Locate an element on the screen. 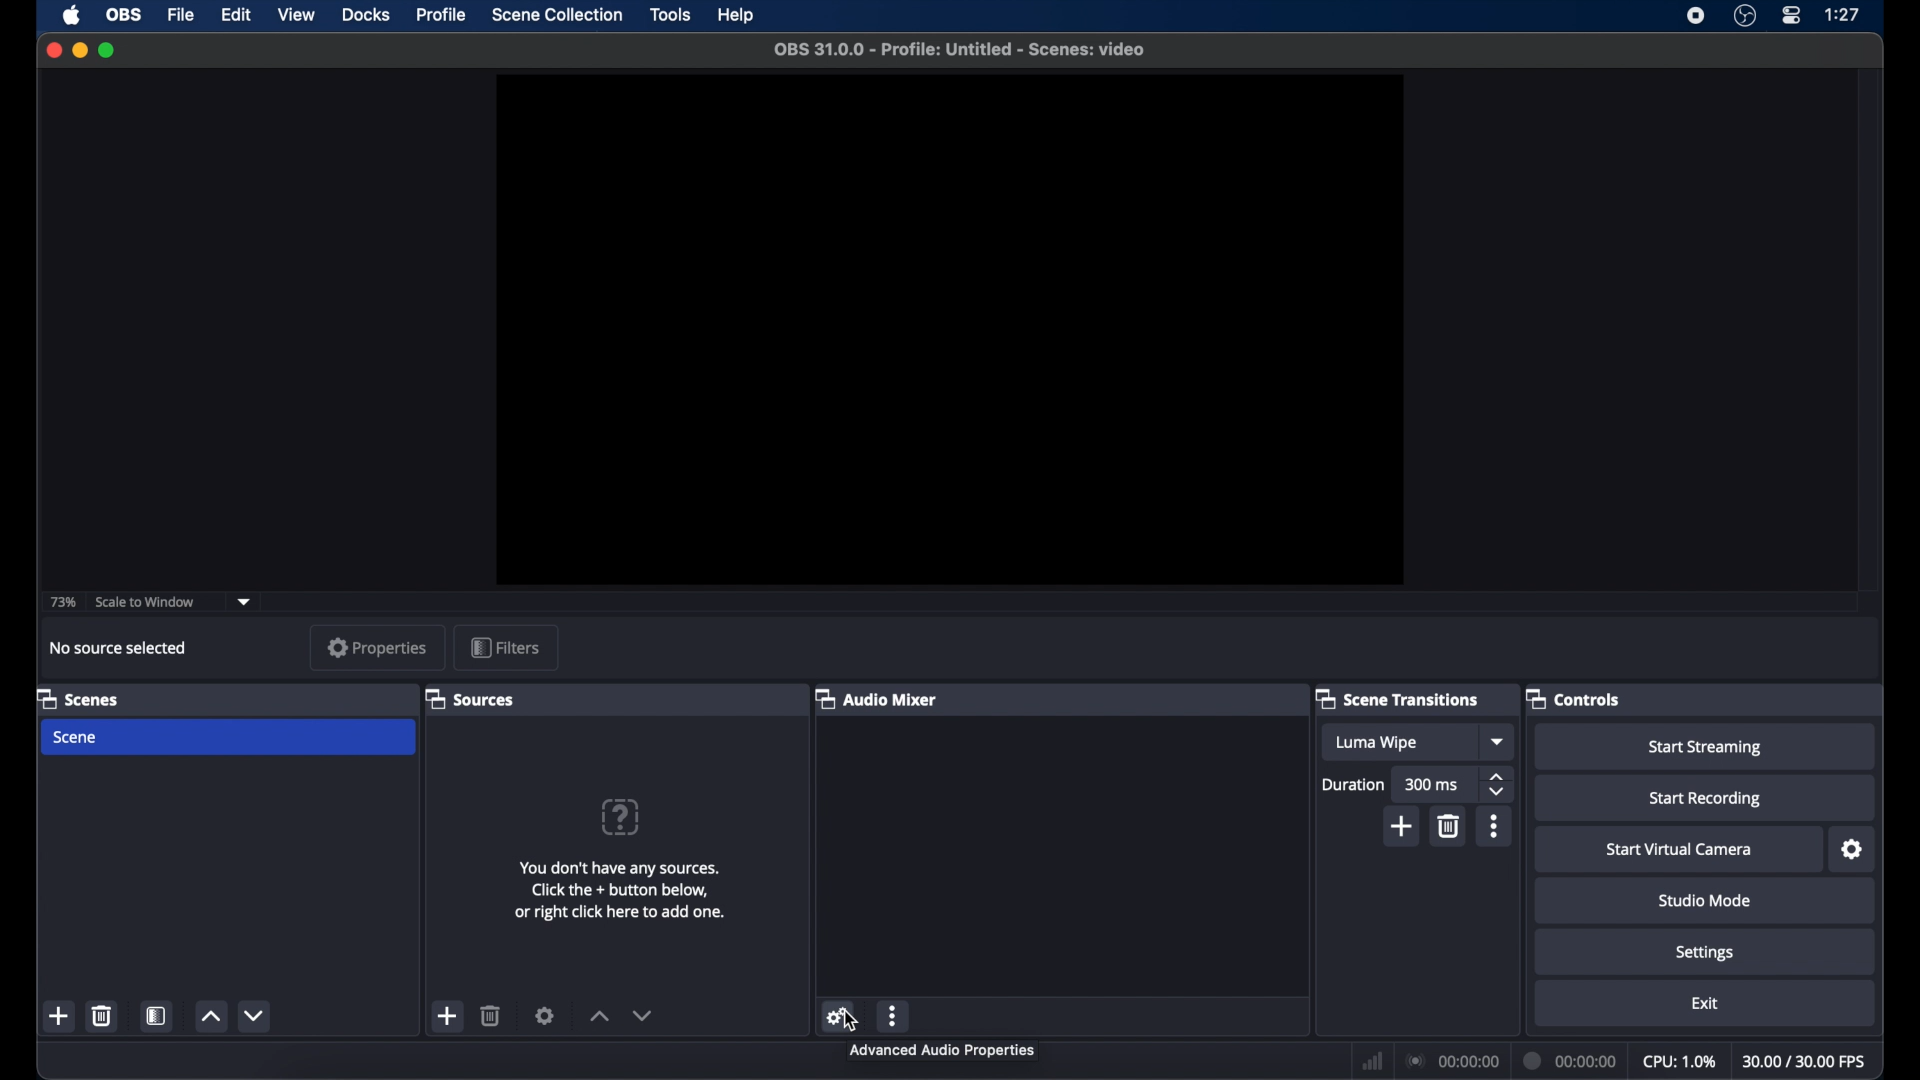  file name is located at coordinates (962, 50).